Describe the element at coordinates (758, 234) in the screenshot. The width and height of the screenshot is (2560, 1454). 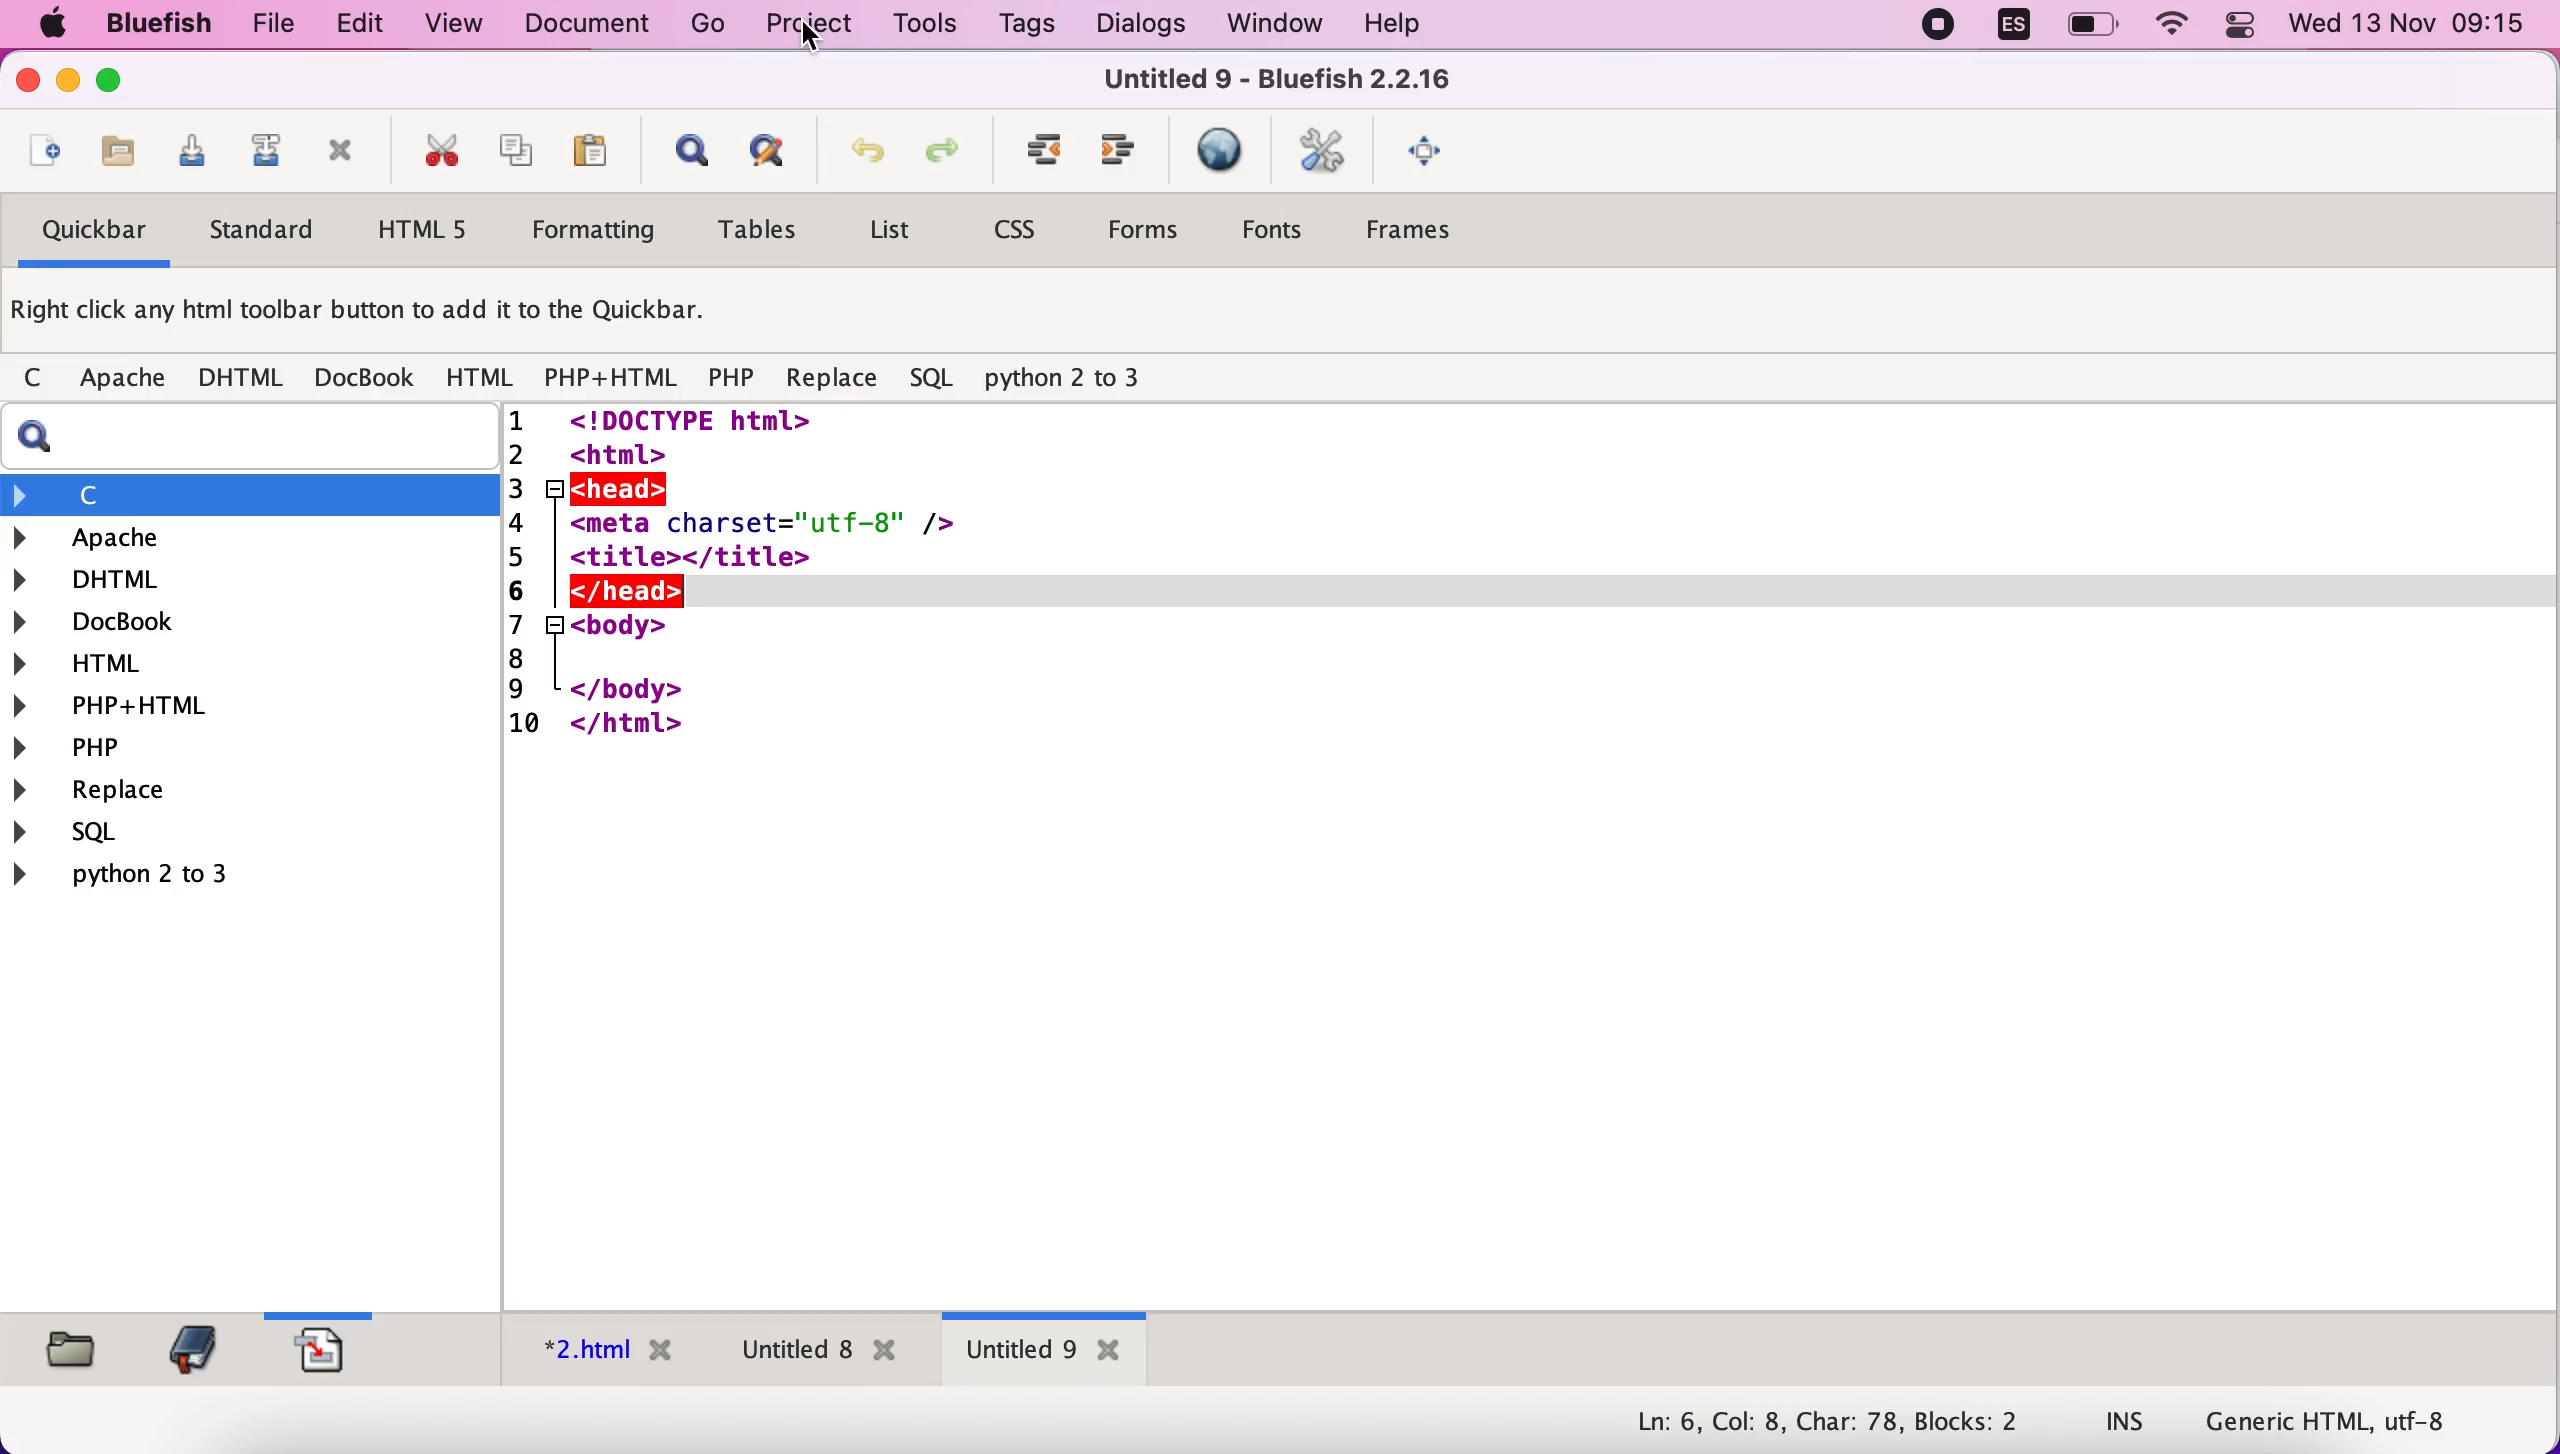
I see `tables` at that location.